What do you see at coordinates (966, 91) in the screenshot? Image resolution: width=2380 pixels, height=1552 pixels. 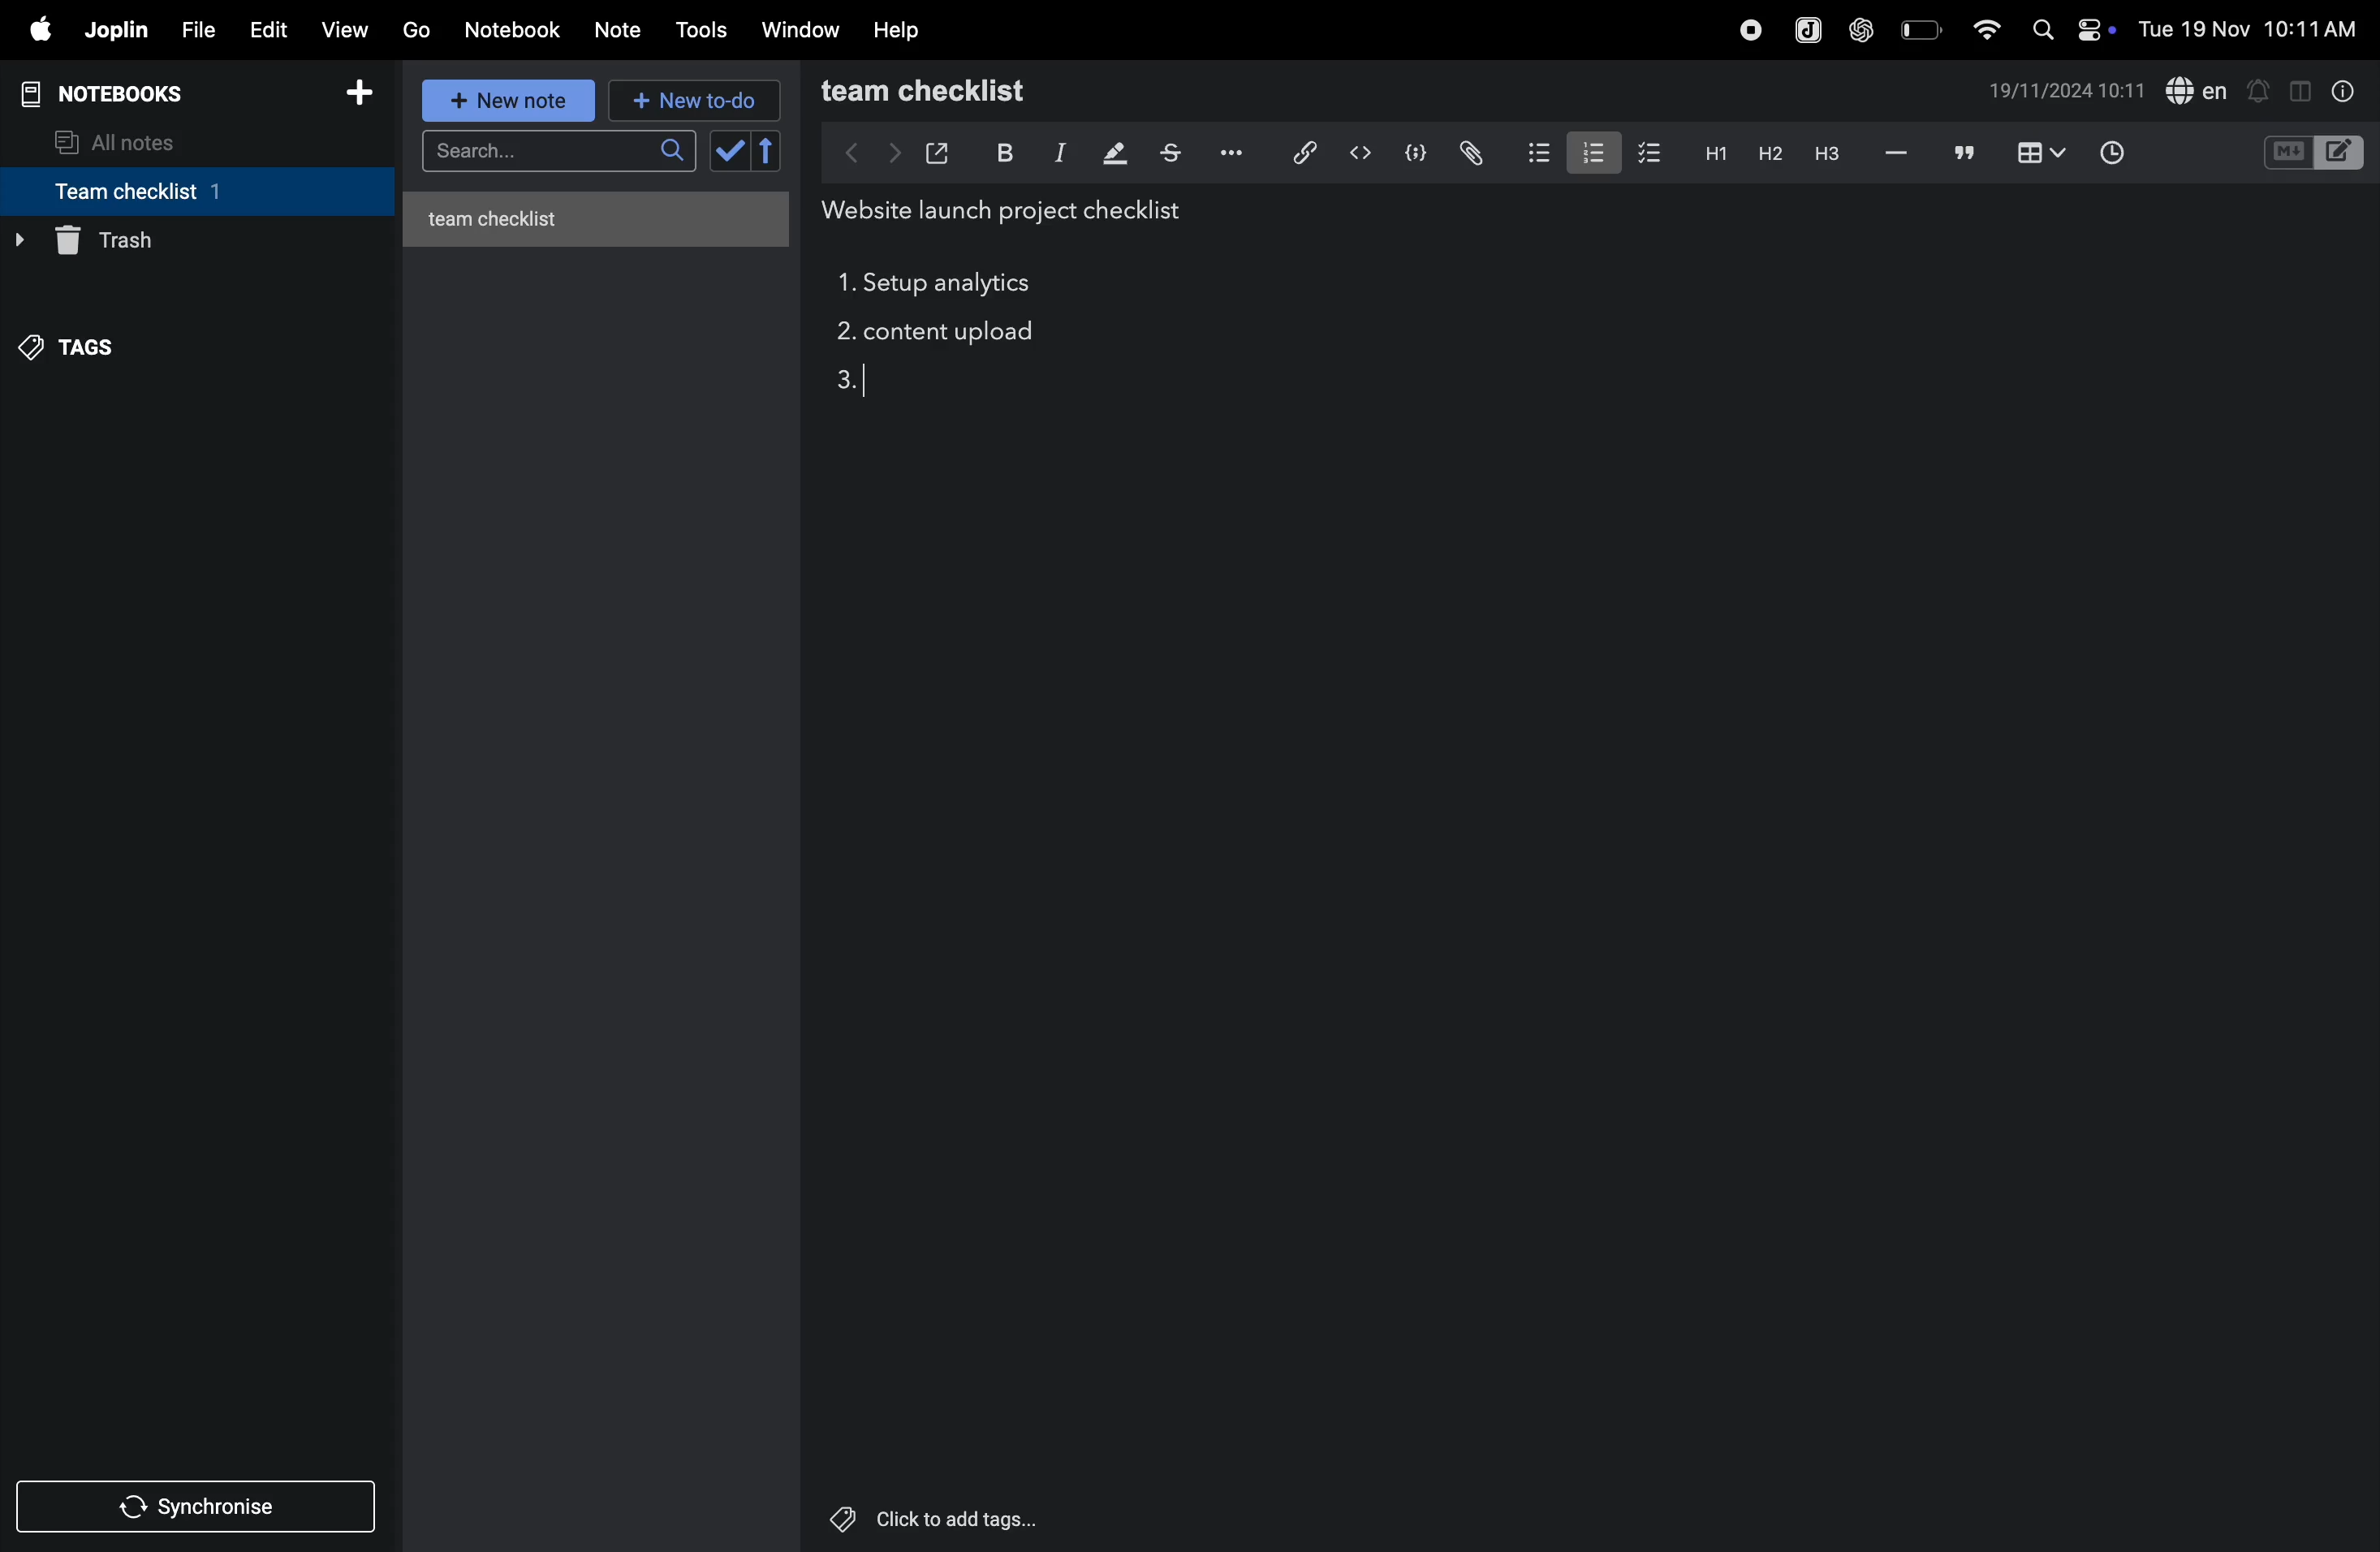 I see `team checklist` at bounding box center [966, 91].